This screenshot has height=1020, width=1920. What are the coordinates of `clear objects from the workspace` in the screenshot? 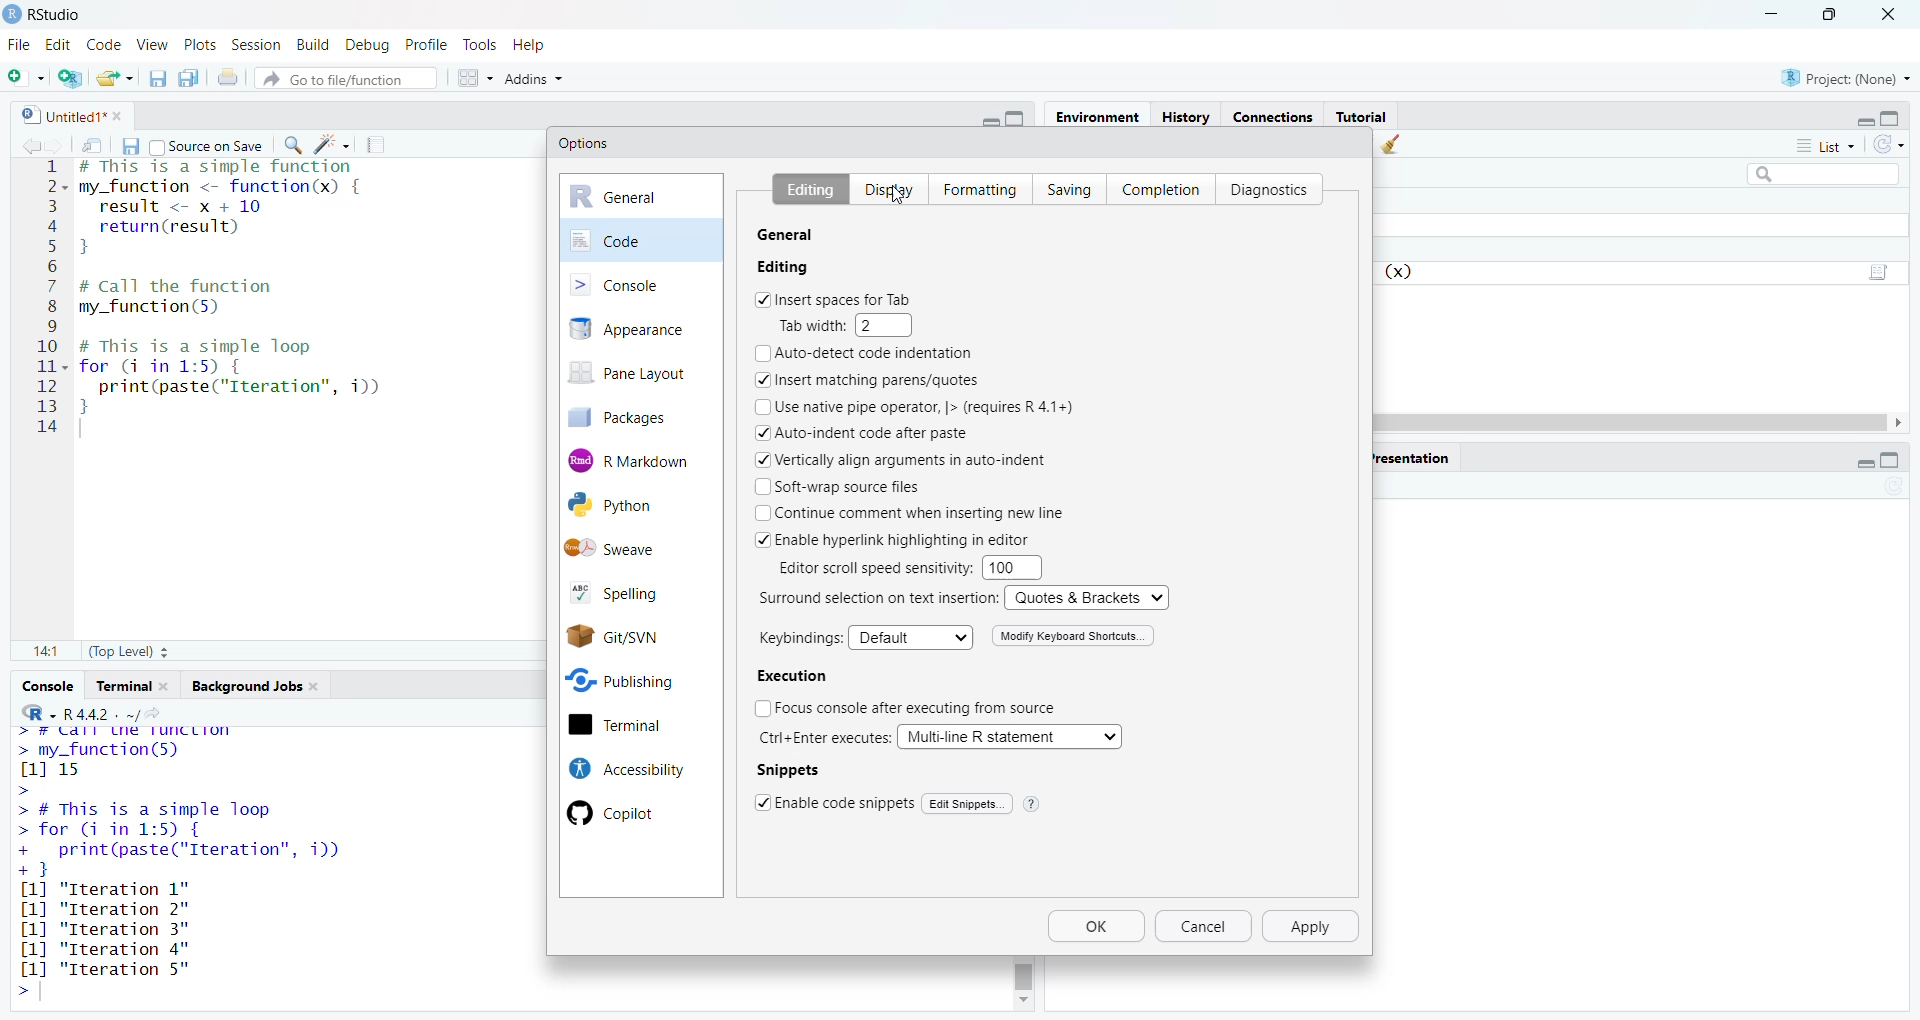 It's located at (1394, 146).